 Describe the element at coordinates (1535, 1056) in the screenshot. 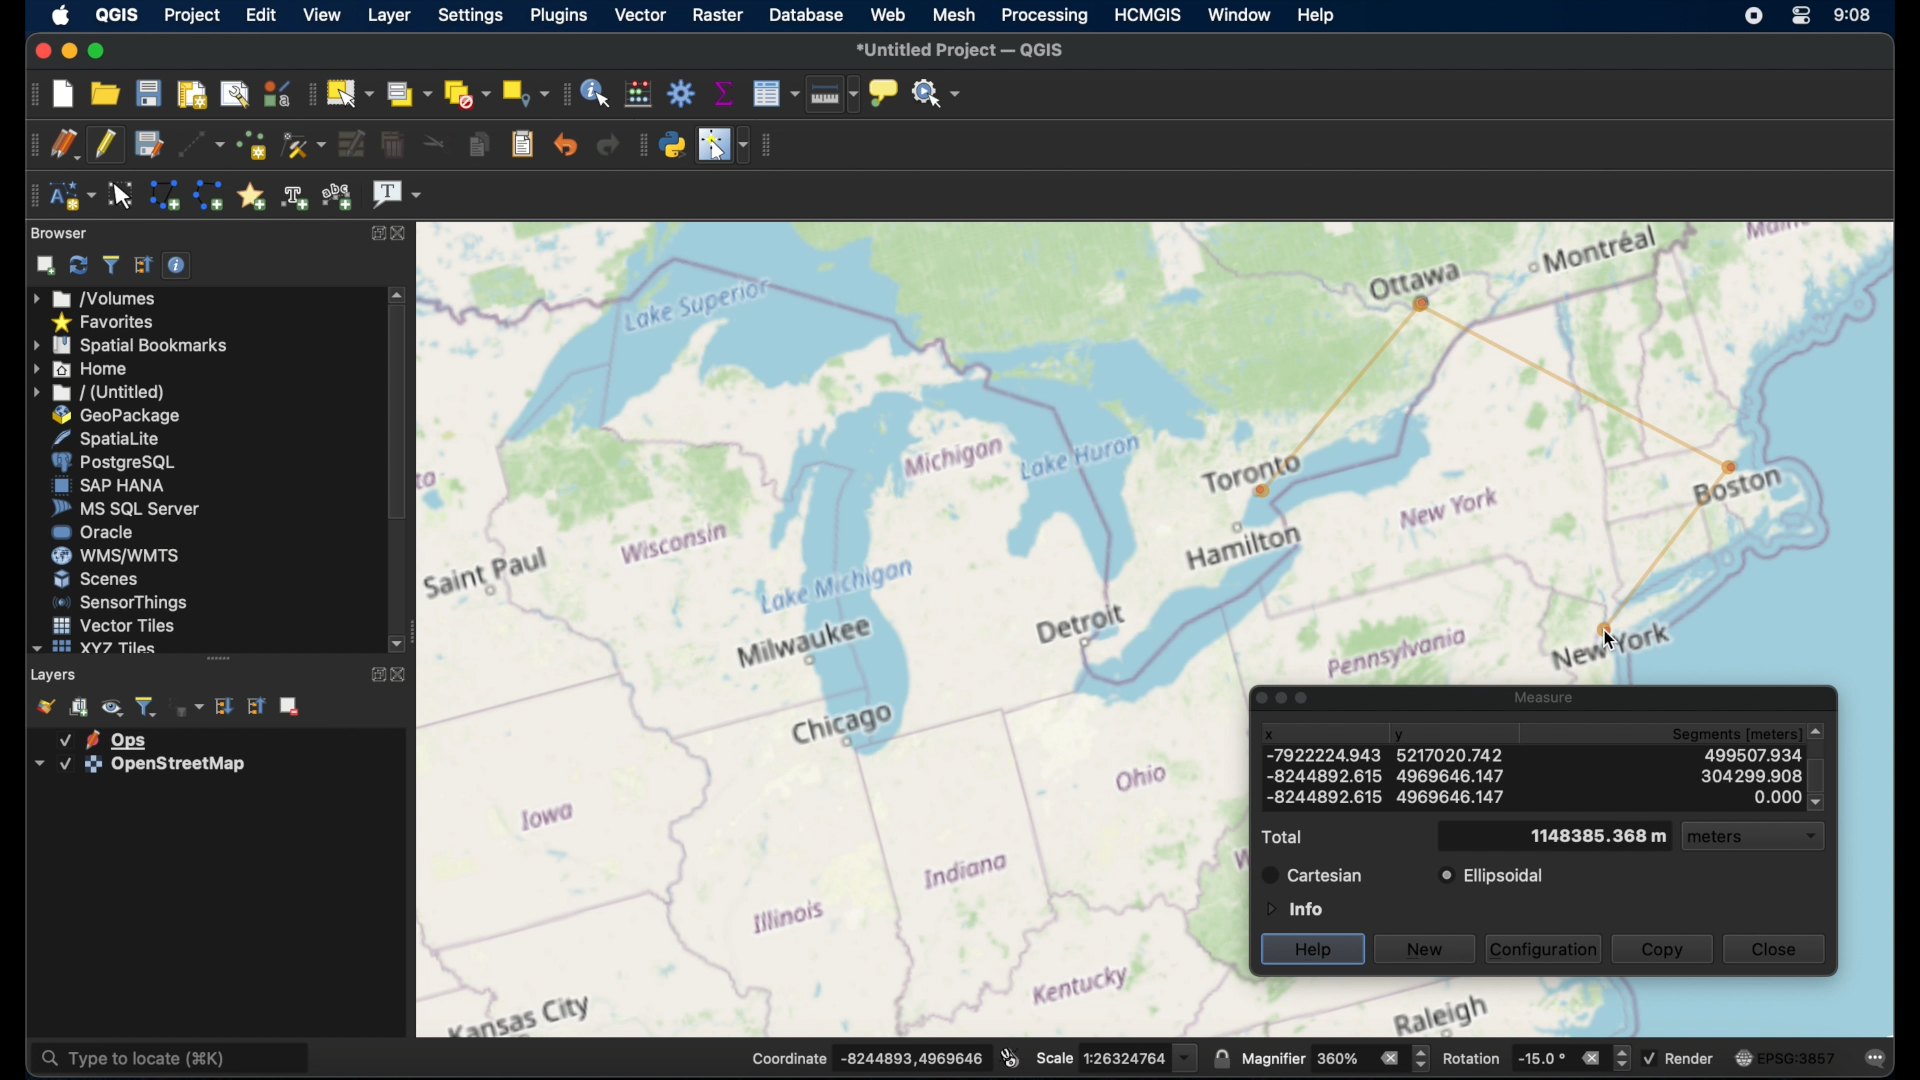

I see `rotation` at that location.